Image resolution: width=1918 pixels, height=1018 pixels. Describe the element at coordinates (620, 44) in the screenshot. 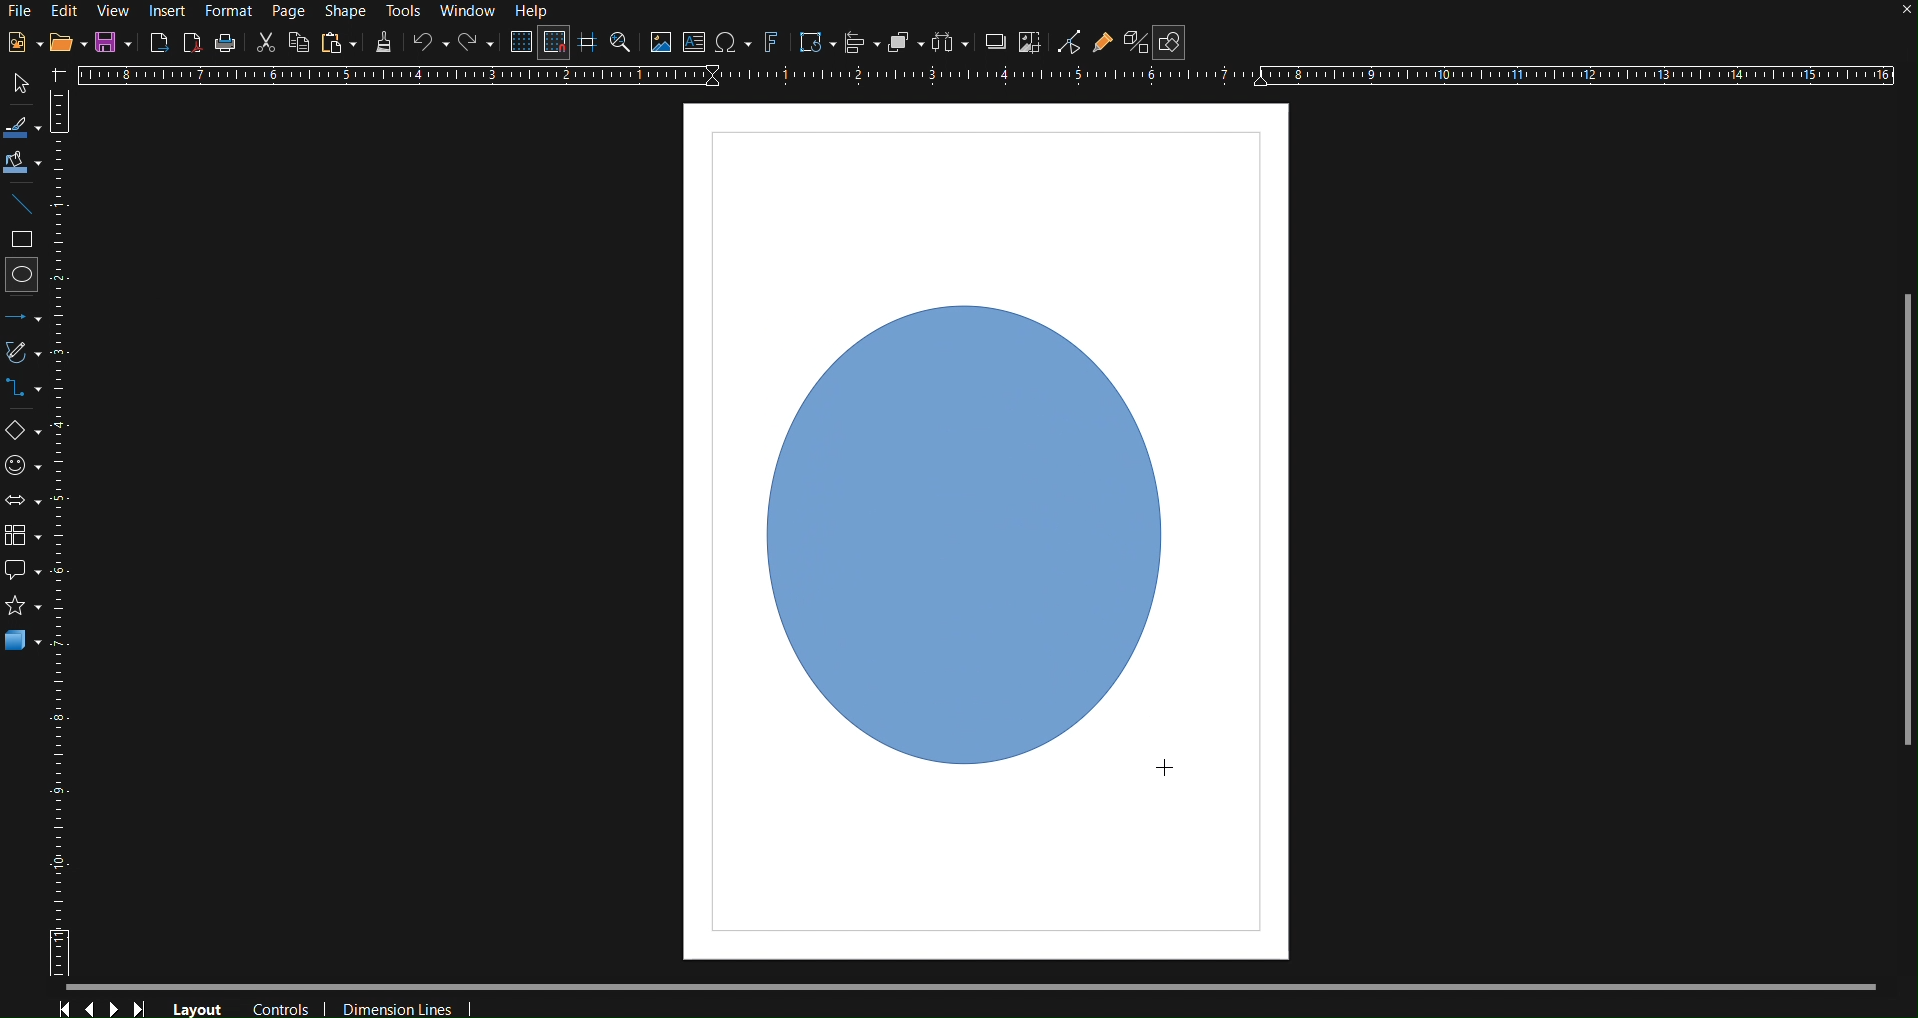

I see `Zoom and Pan` at that location.